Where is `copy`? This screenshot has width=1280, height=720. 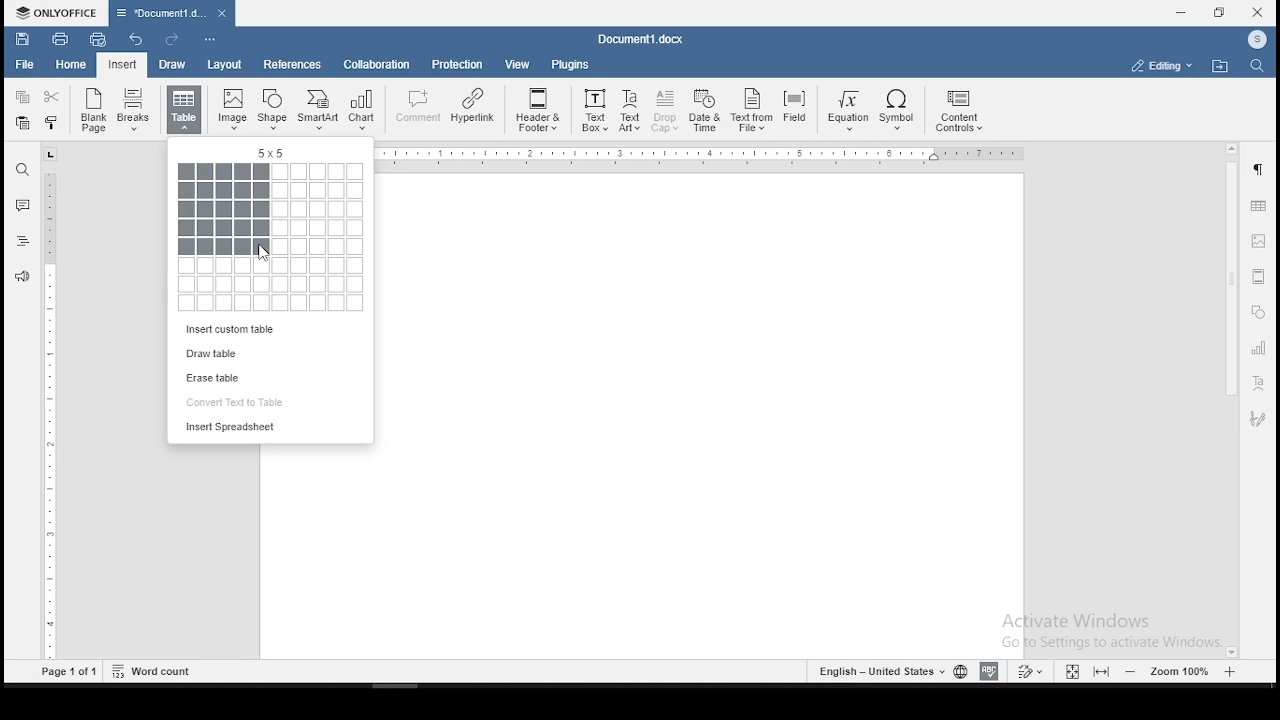
copy is located at coordinates (23, 97).